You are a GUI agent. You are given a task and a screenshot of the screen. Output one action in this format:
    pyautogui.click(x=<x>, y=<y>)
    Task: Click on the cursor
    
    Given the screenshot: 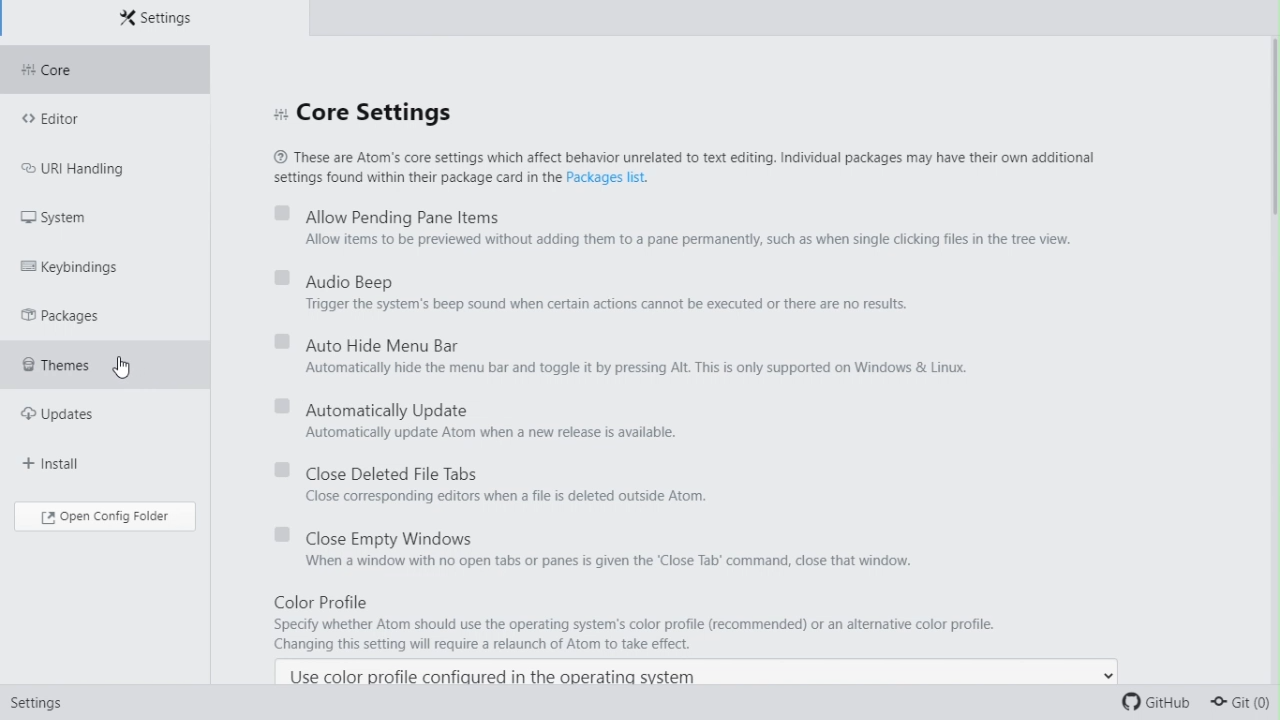 What is the action you would take?
    pyautogui.click(x=127, y=363)
    